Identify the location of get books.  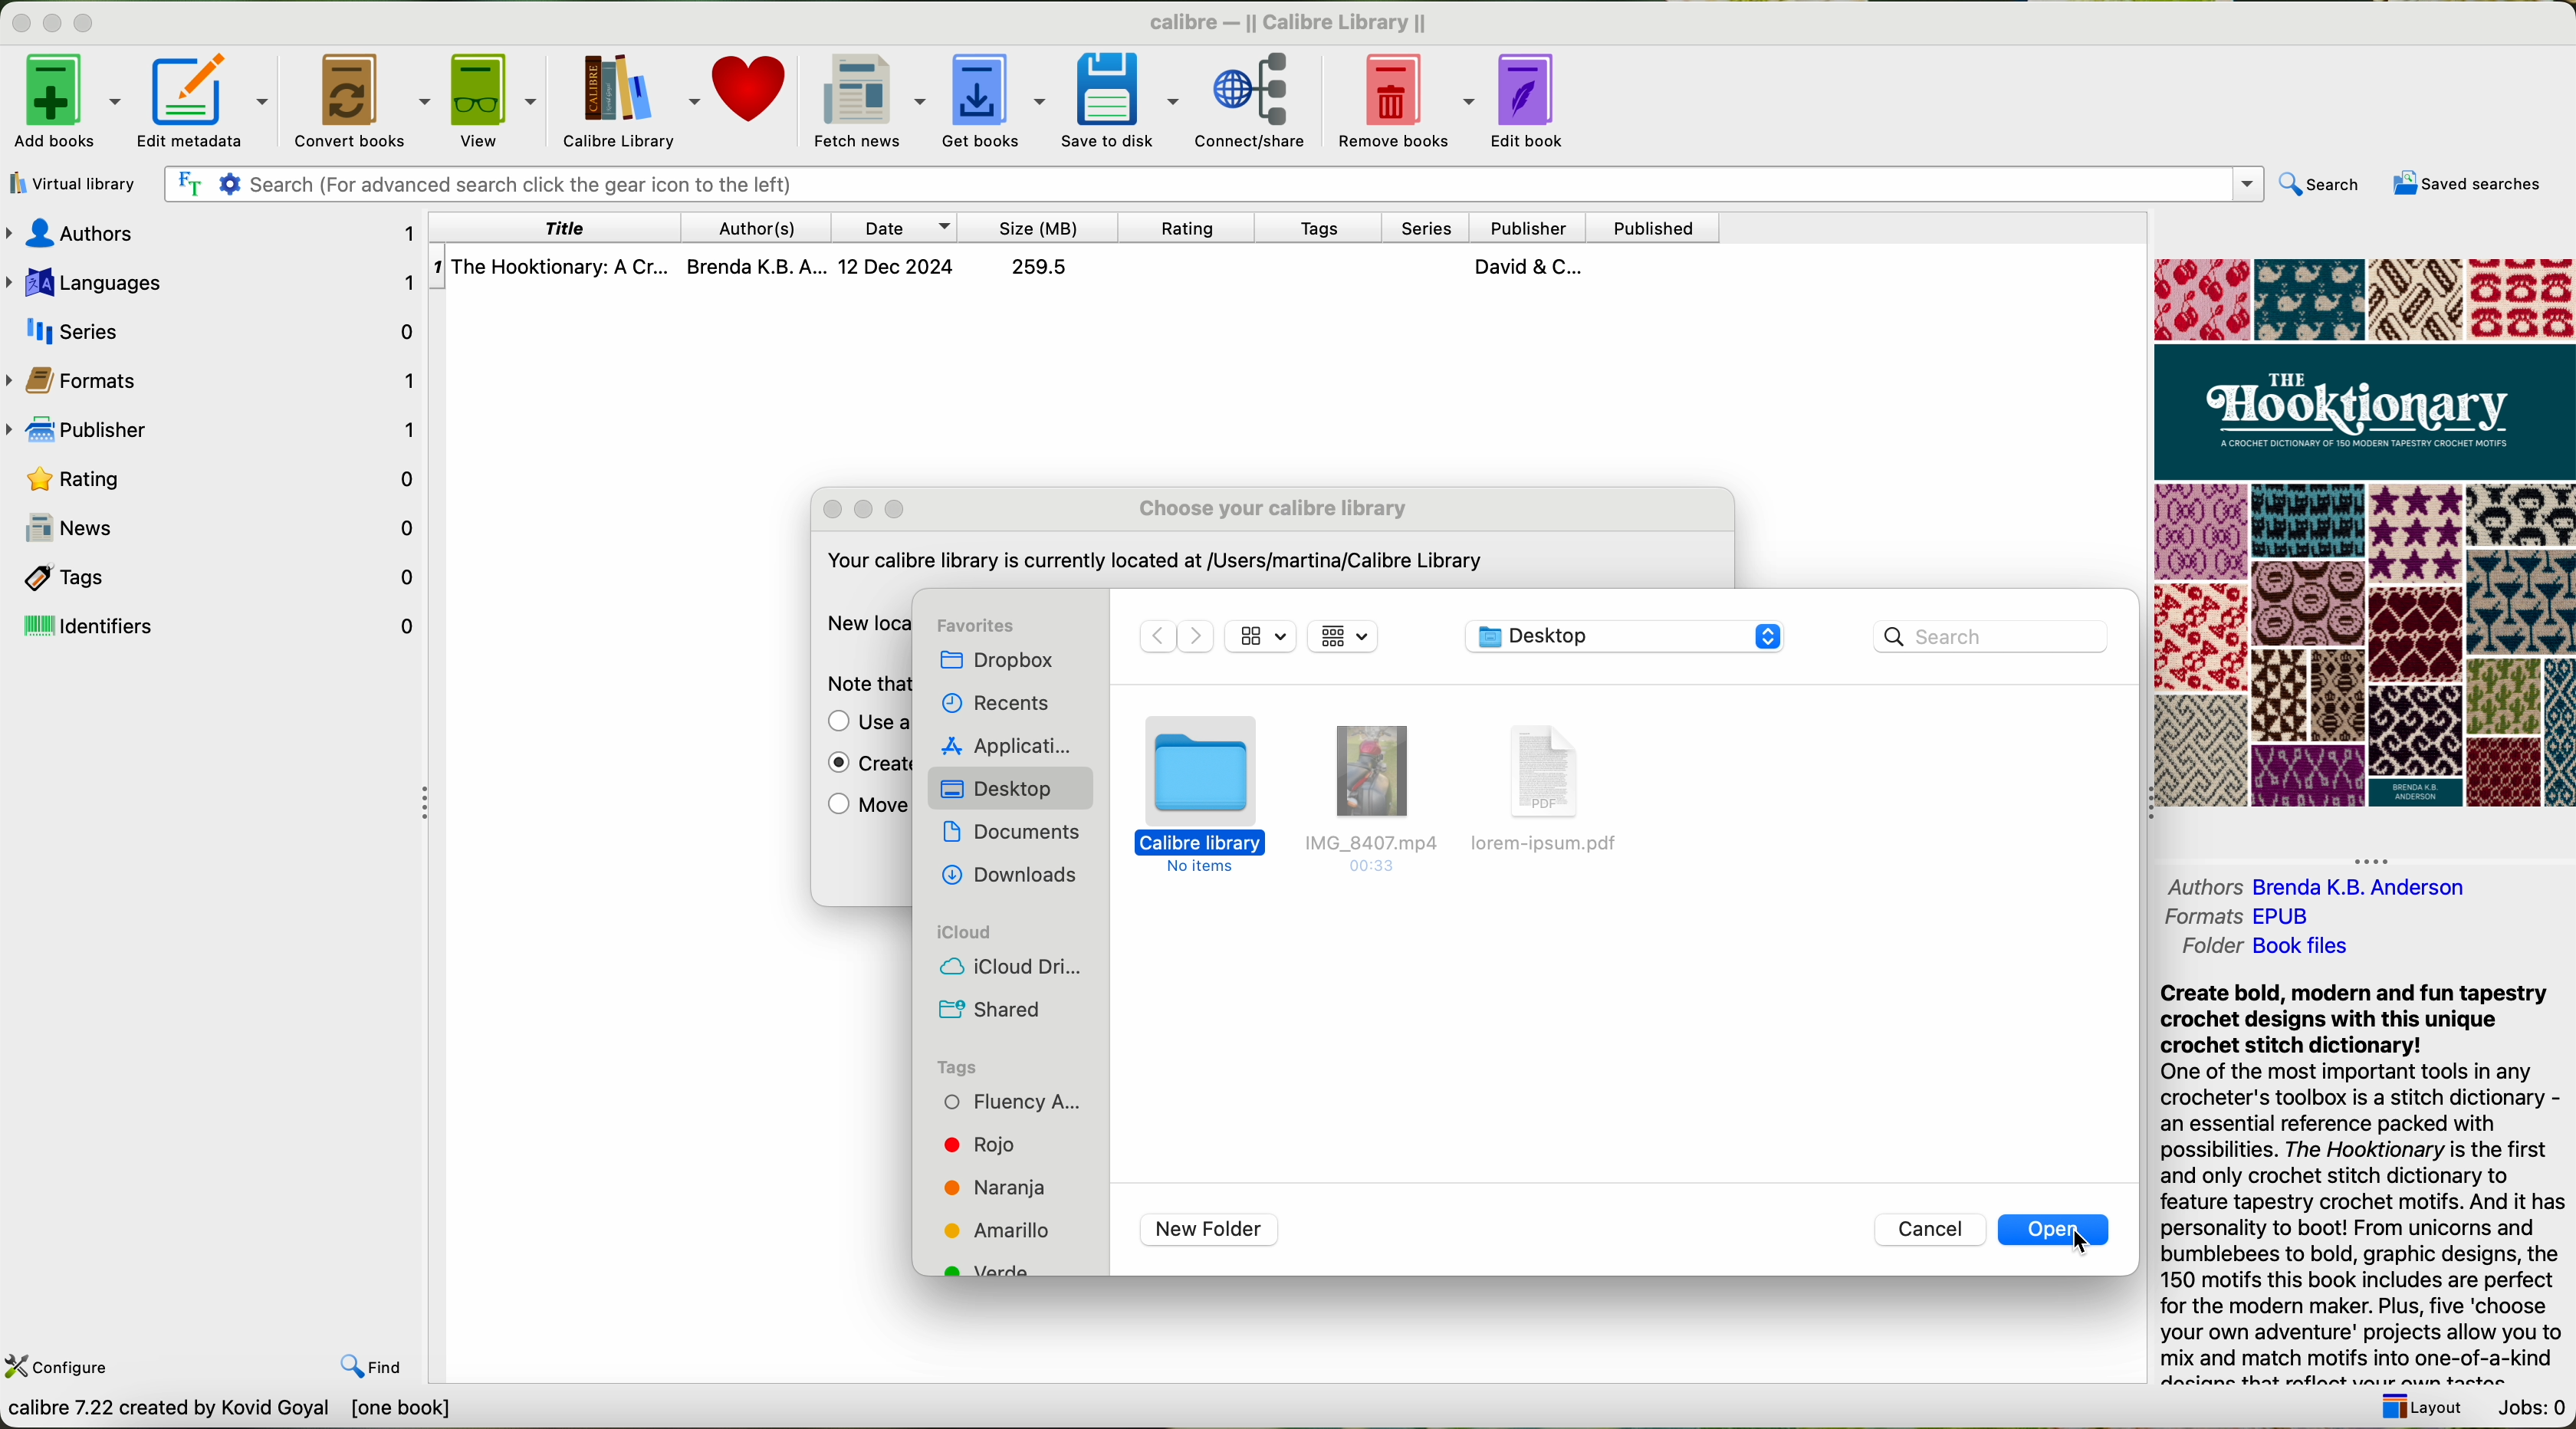
(995, 100).